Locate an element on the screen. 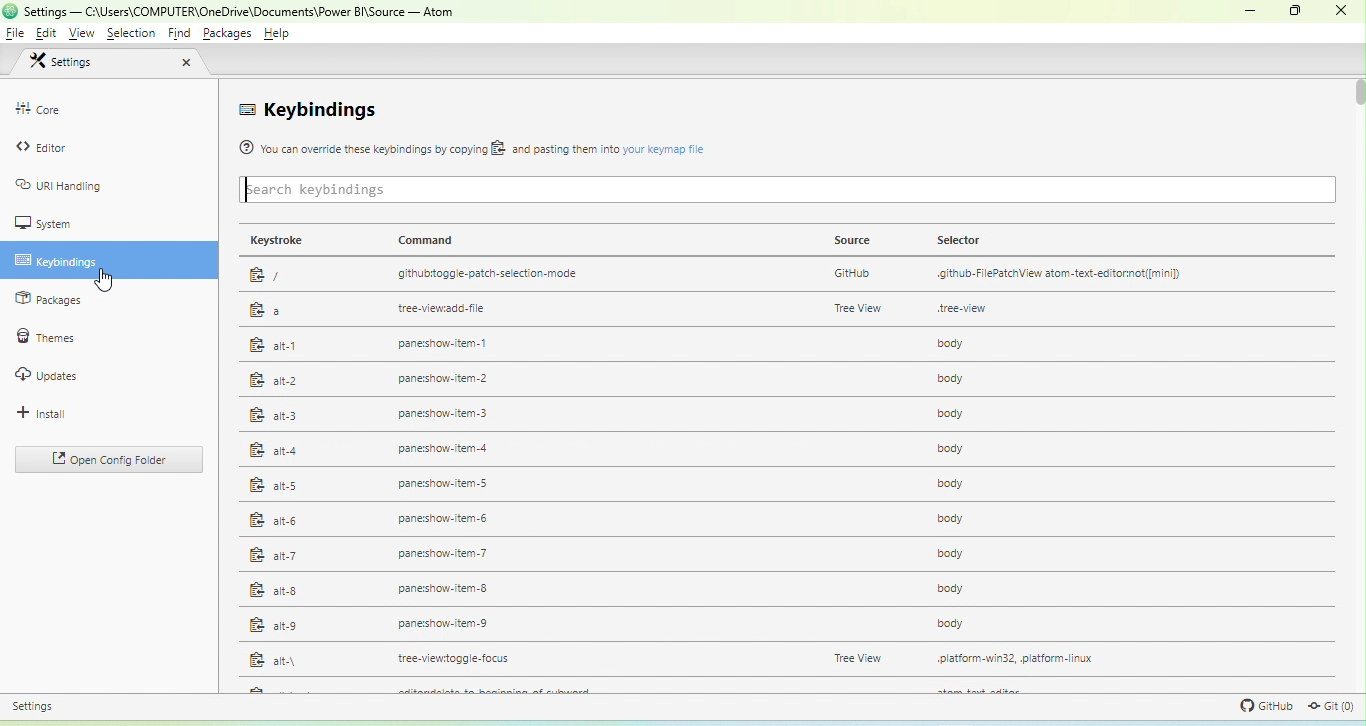 Image resolution: width=1366 pixels, height=726 pixels. keybindings is located at coordinates (310, 109).